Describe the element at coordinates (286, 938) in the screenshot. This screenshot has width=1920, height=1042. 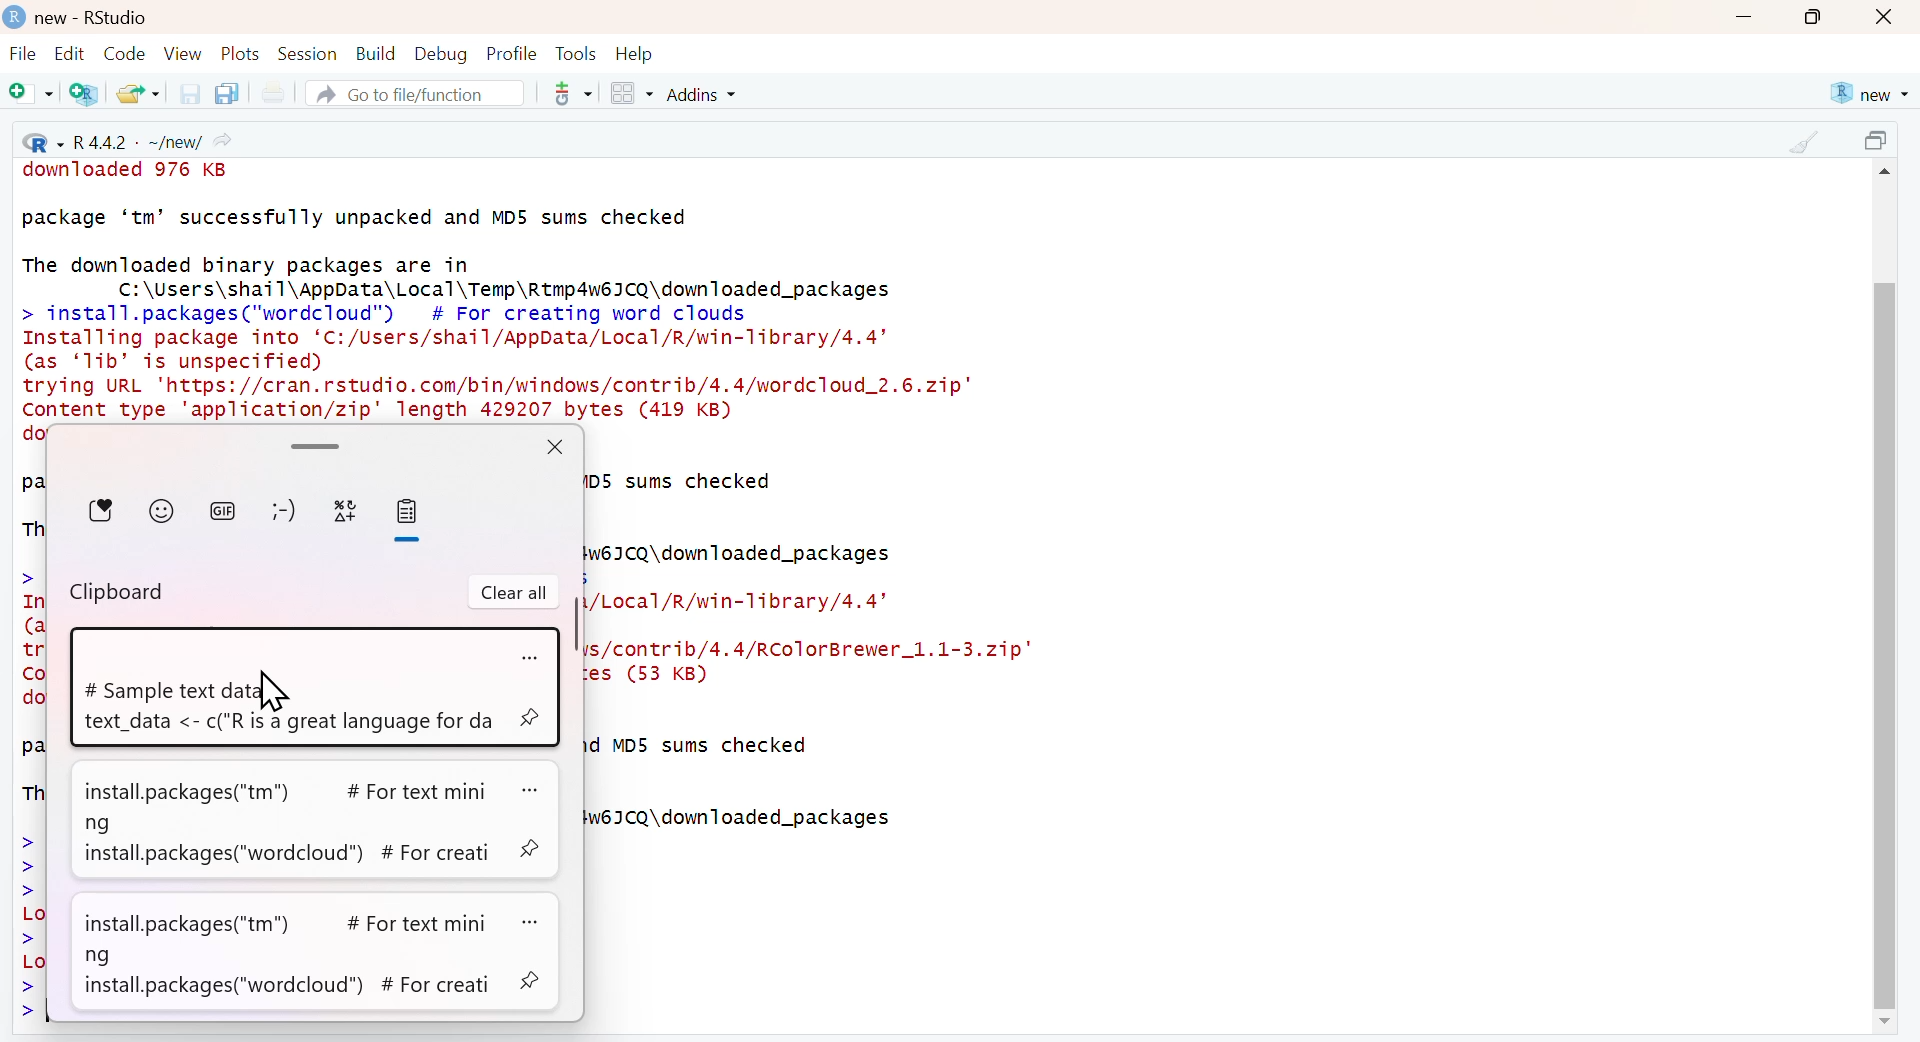
I see `install.packages("tm") # For text mining` at that location.